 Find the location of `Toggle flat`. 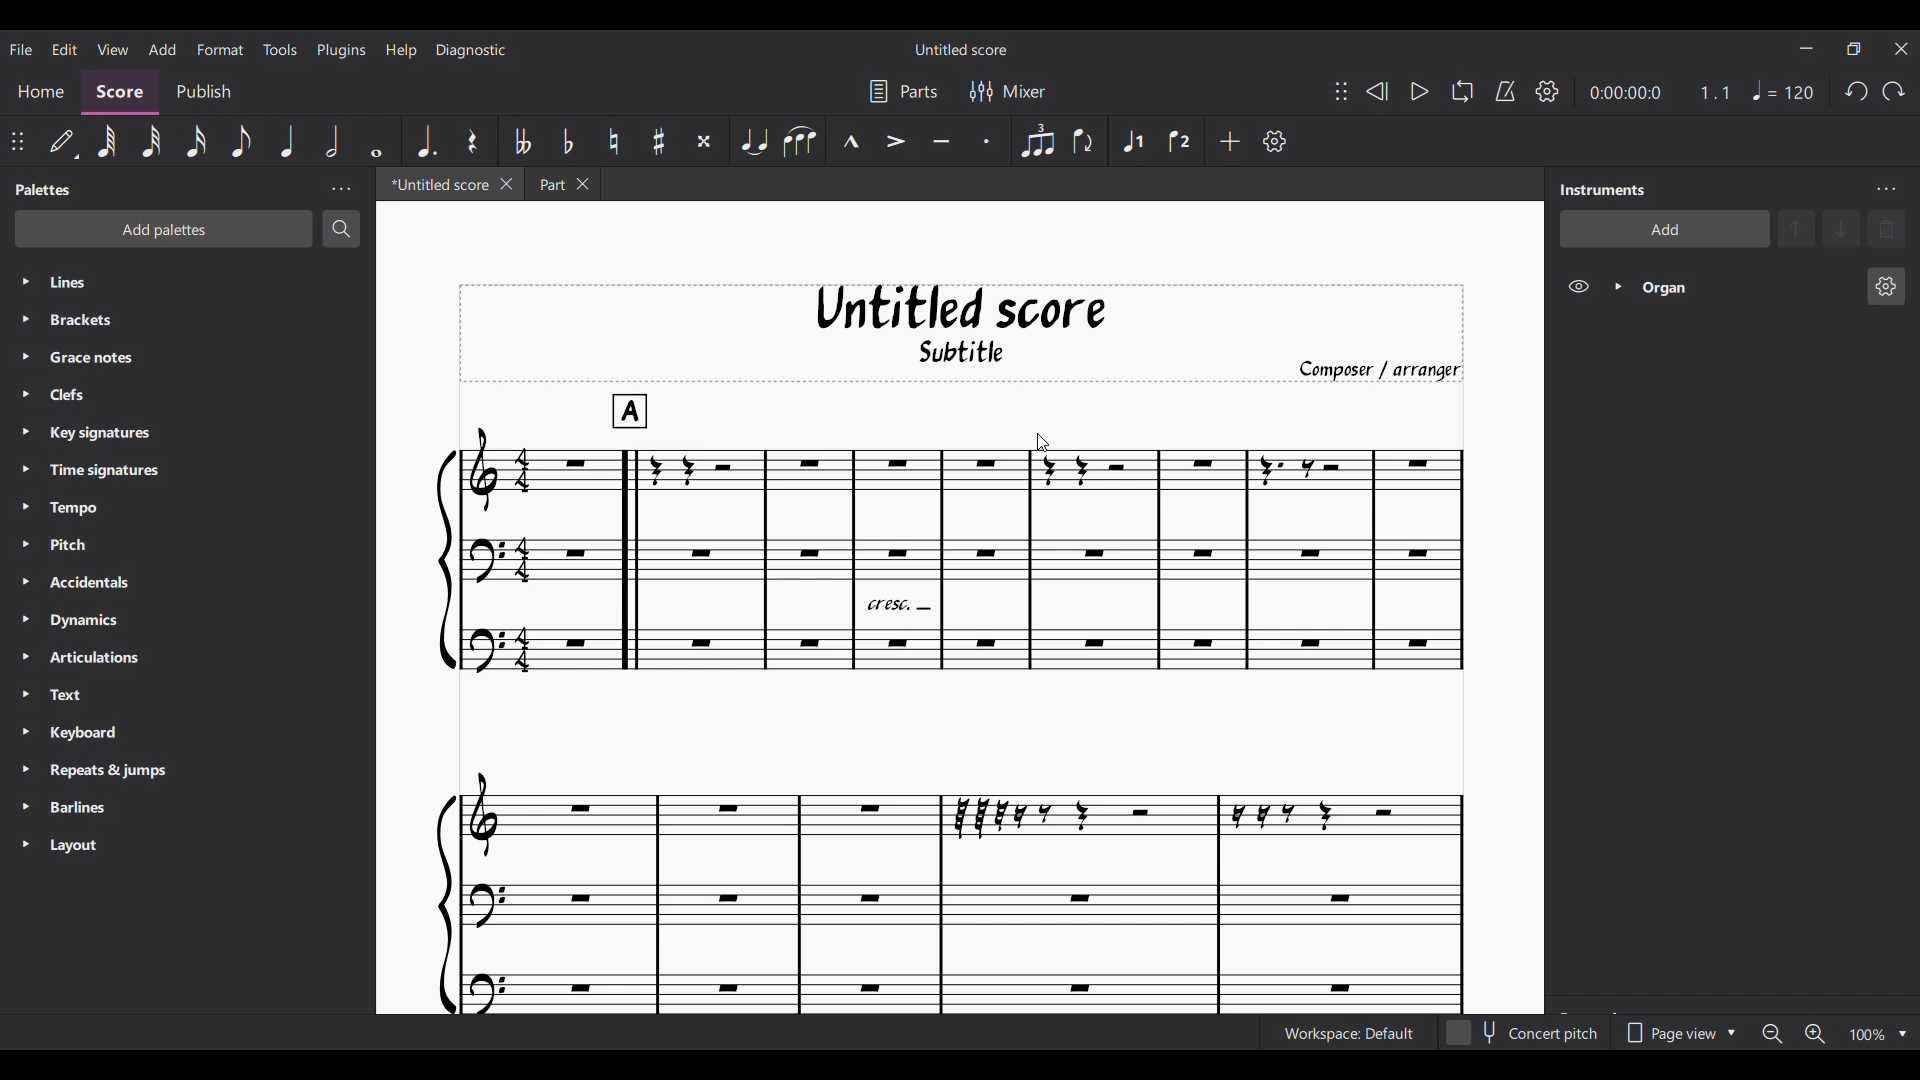

Toggle flat is located at coordinates (567, 141).